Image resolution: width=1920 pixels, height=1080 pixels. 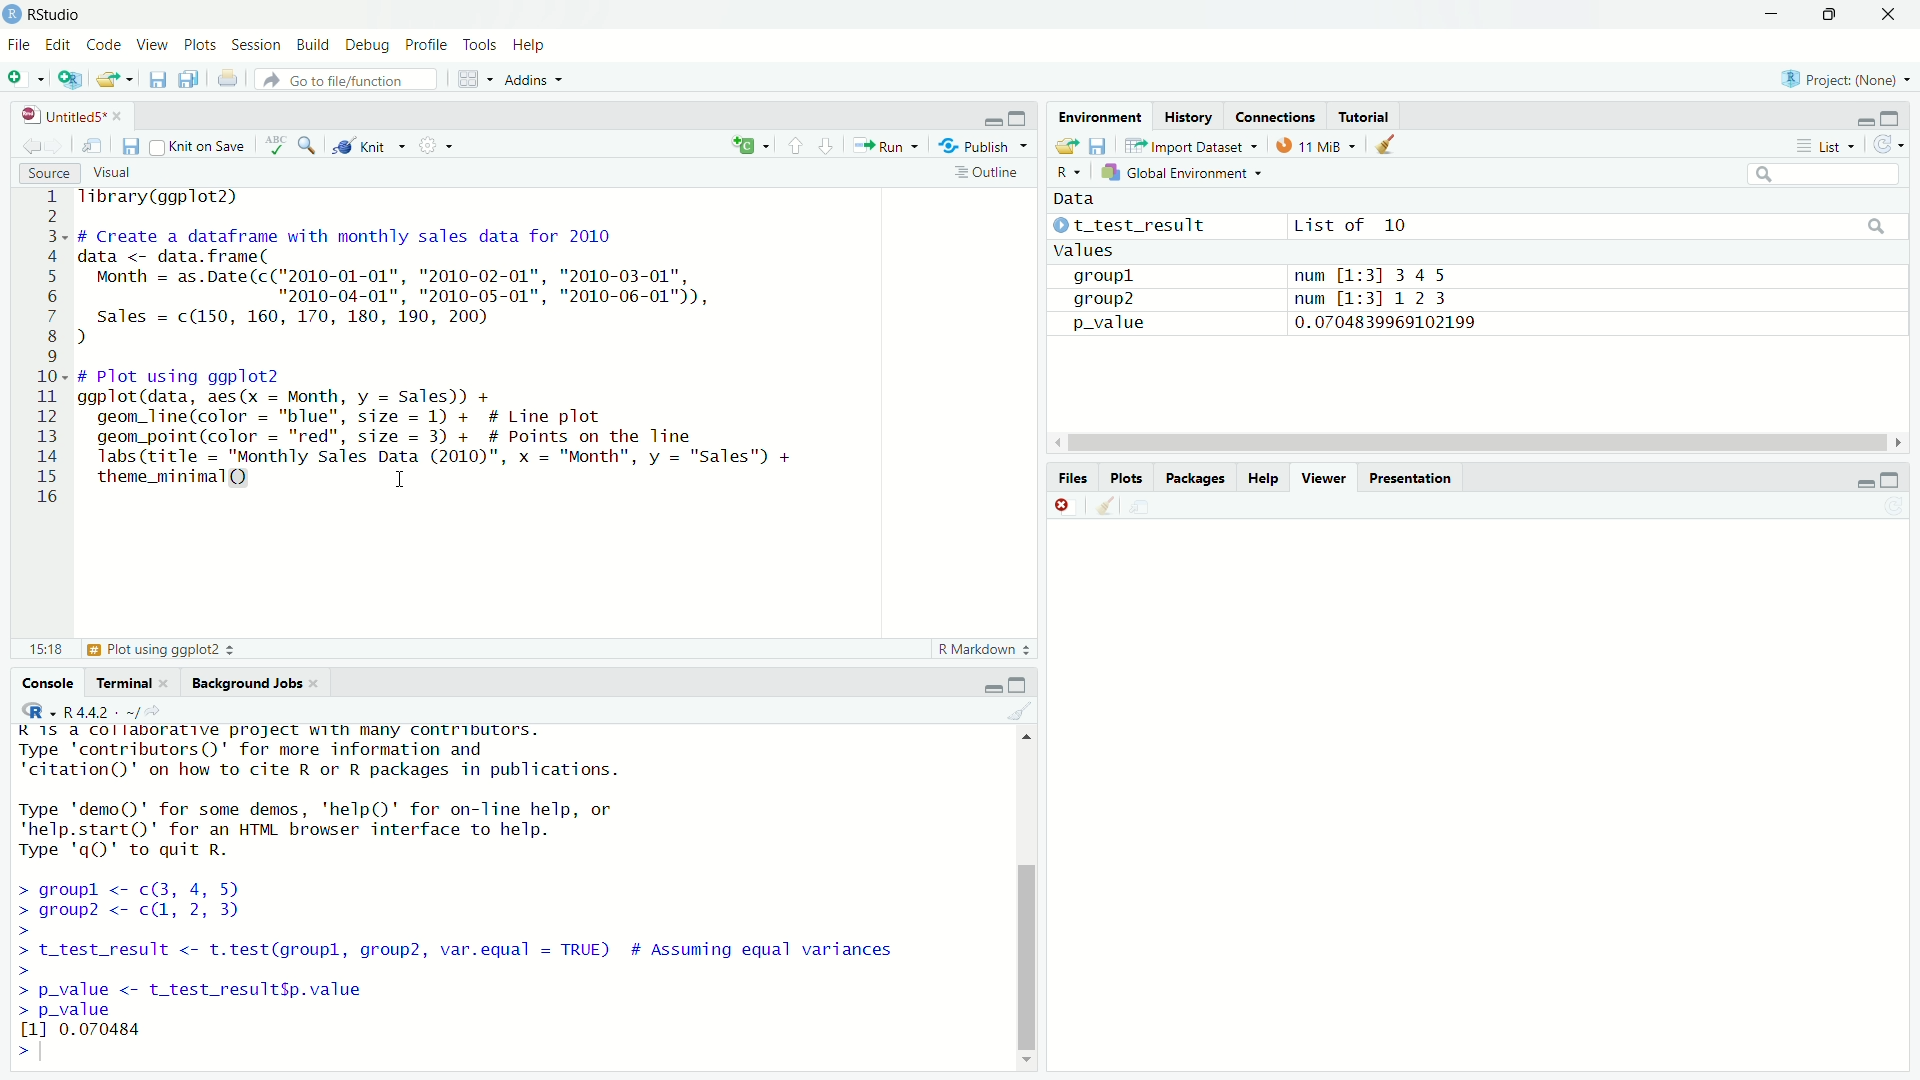 I want to click on groupl num [1:3] 345, so click(x=1256, y=277).